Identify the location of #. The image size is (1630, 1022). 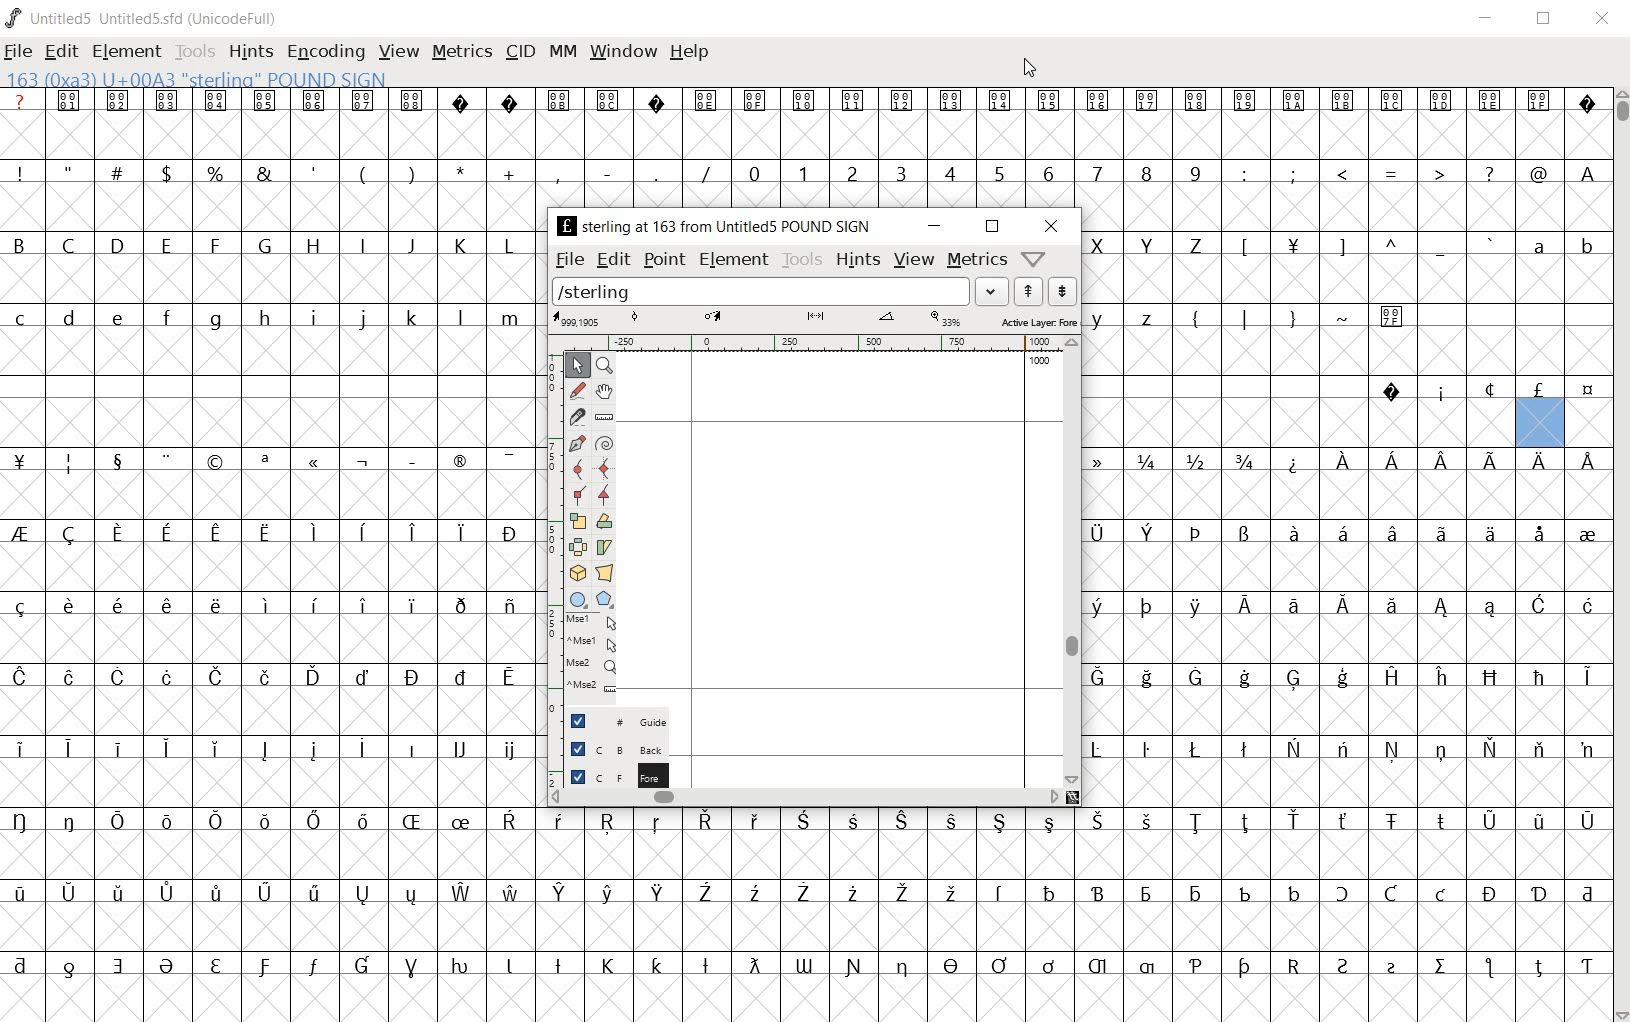
(122, 174).